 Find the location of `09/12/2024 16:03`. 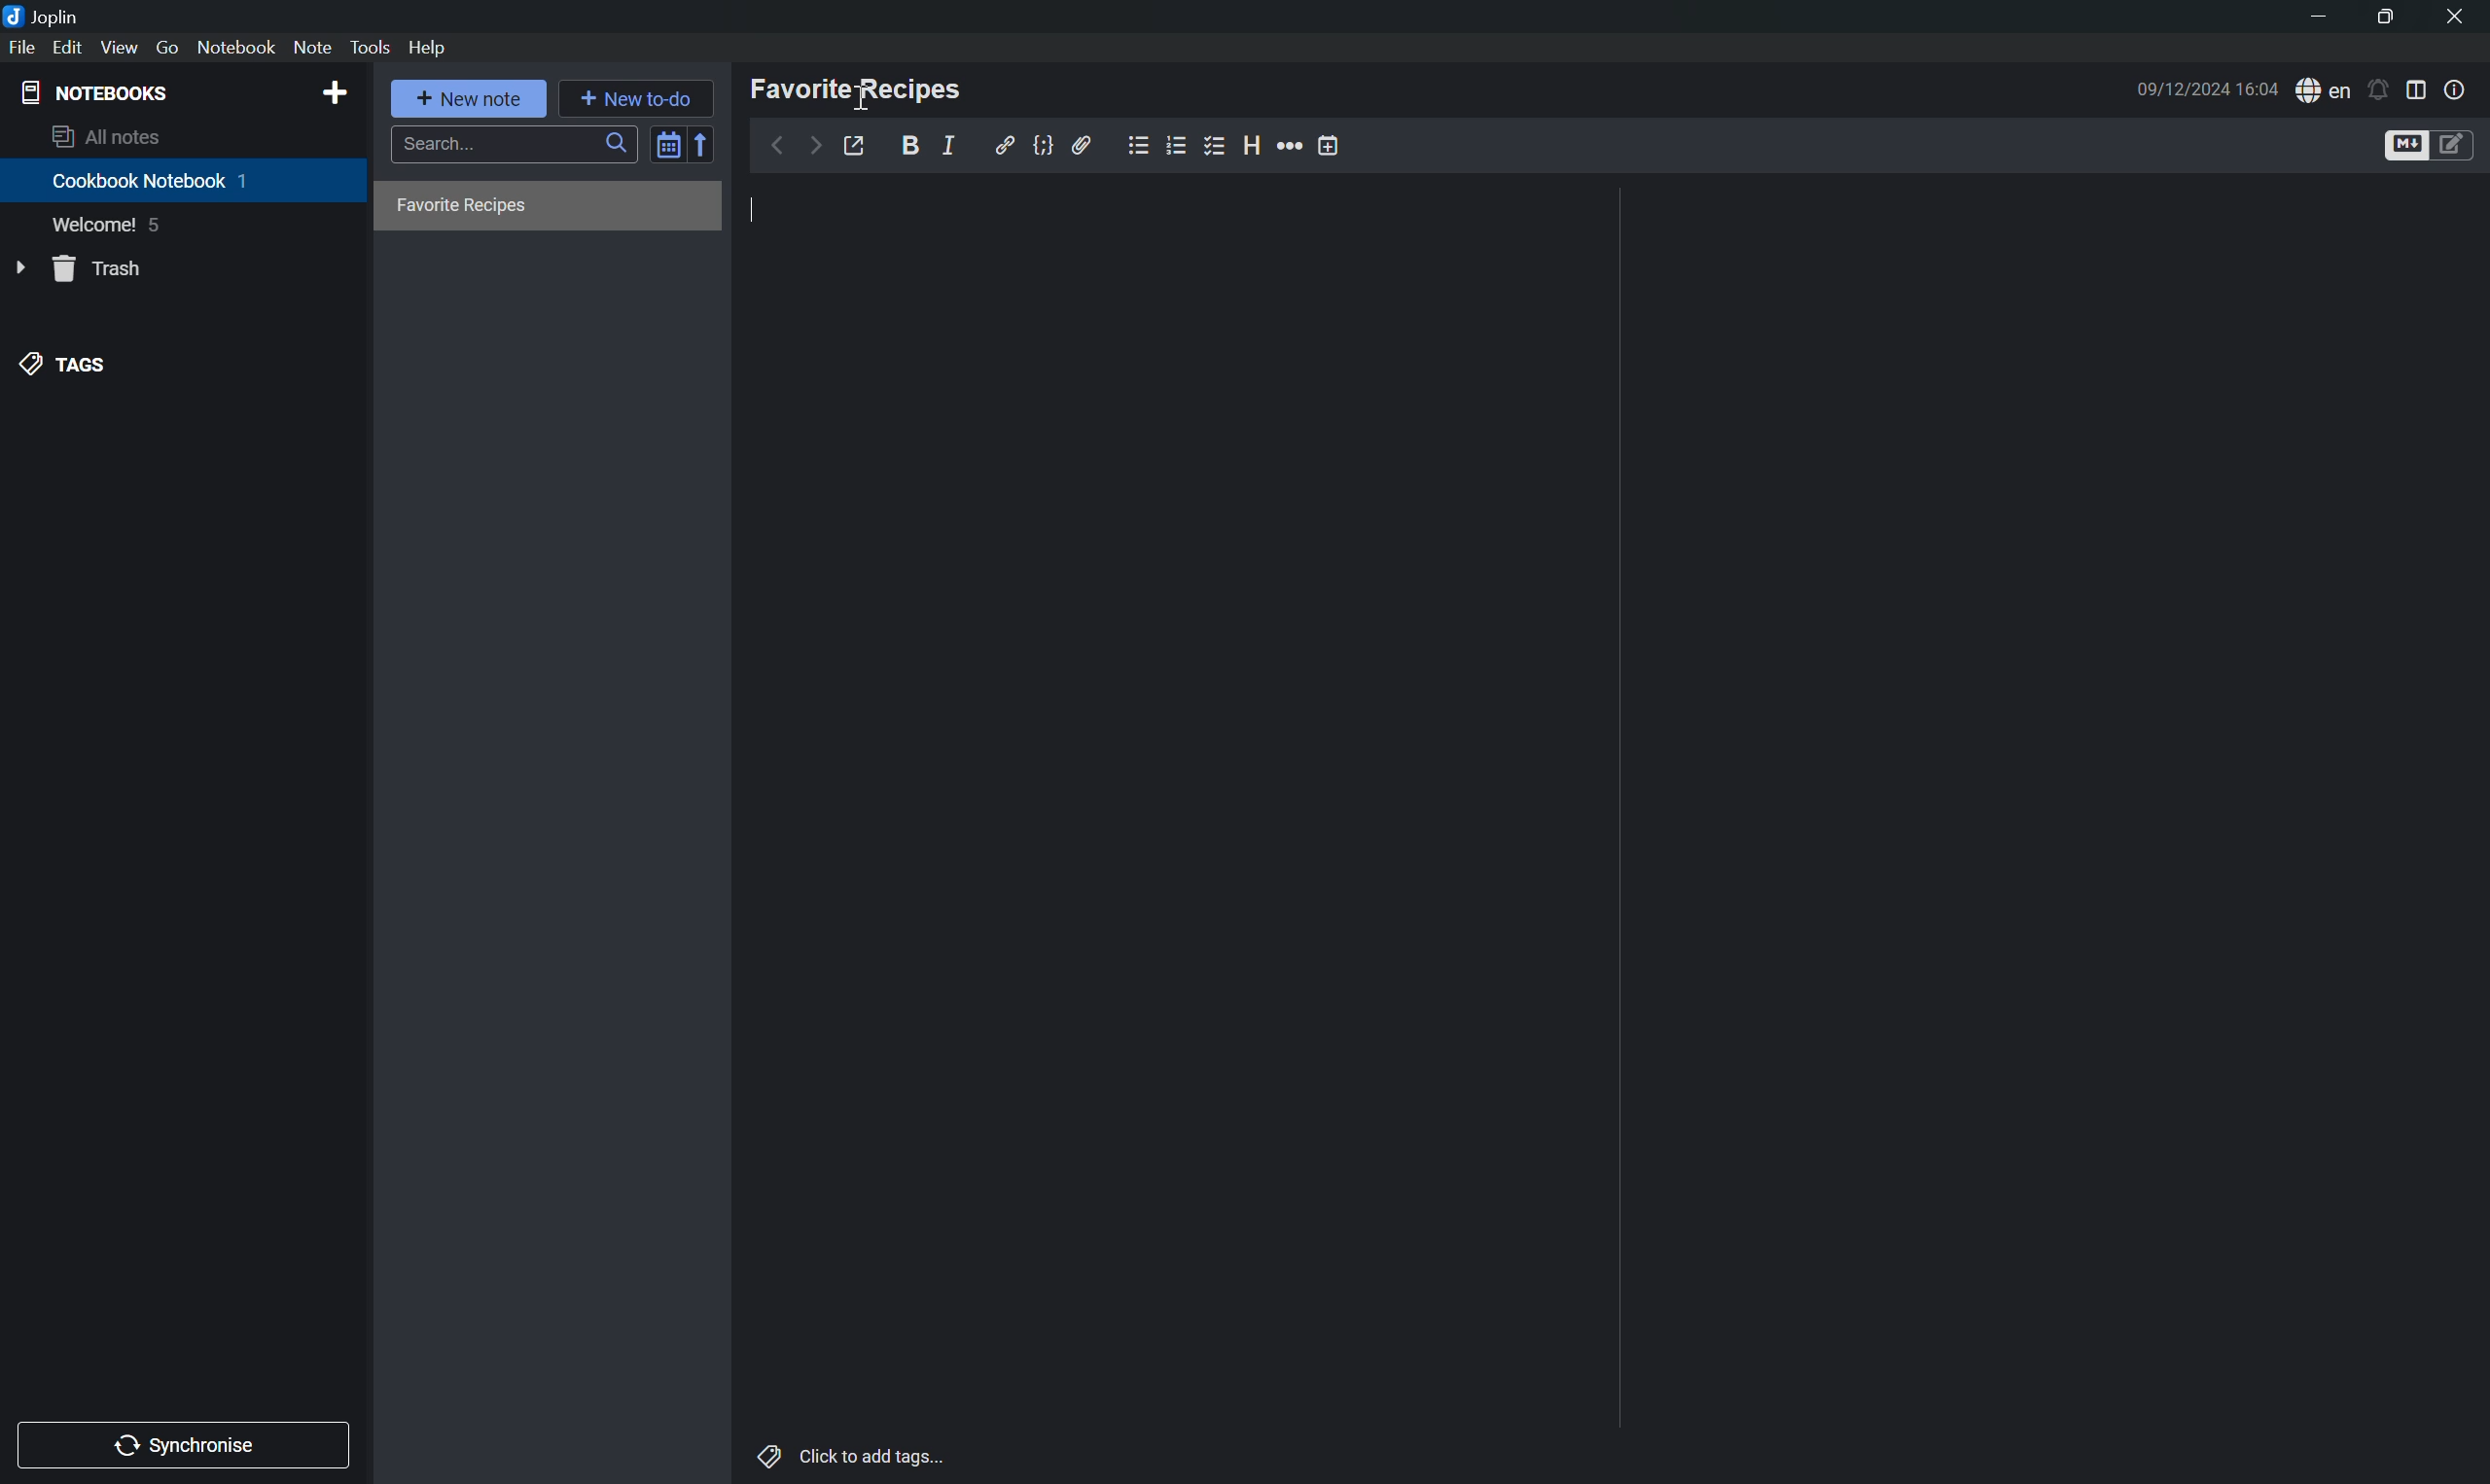

09/12/2024 16:03 is located at coordinates (2205, 89).